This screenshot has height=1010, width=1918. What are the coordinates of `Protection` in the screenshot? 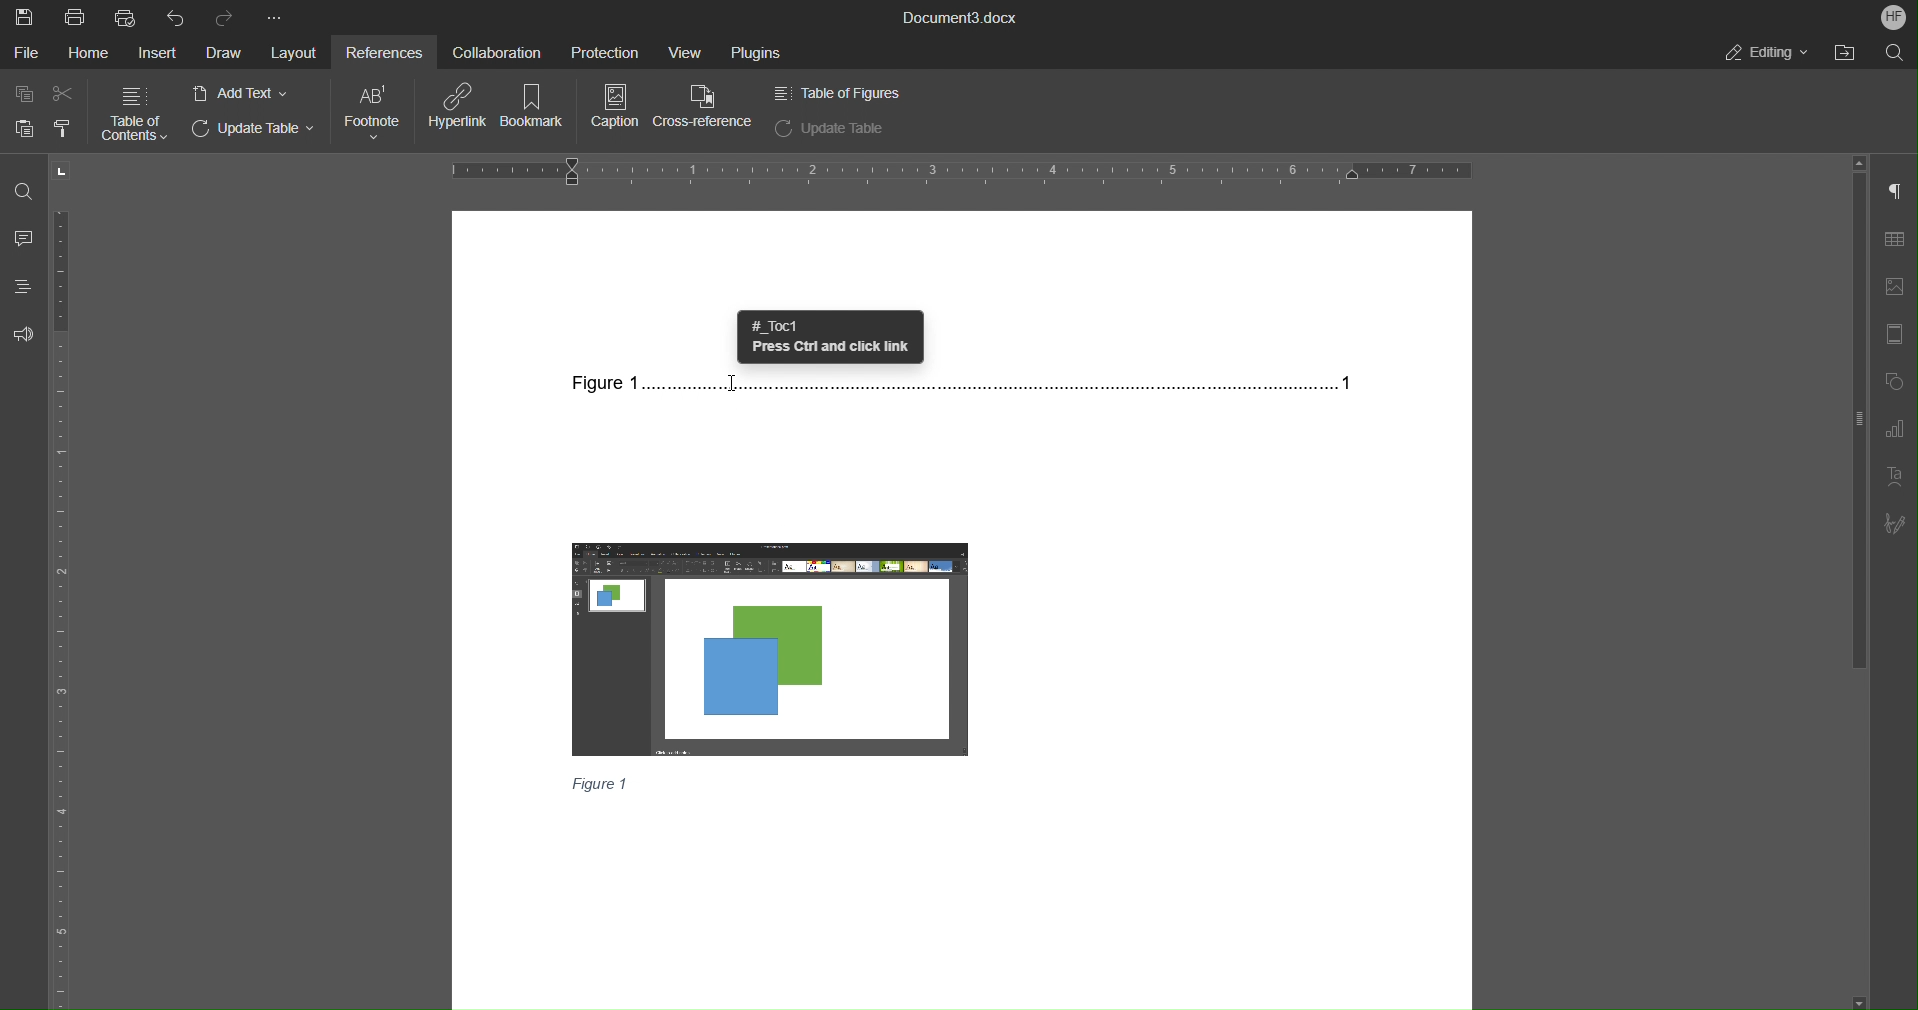 It's located at (596, 50).